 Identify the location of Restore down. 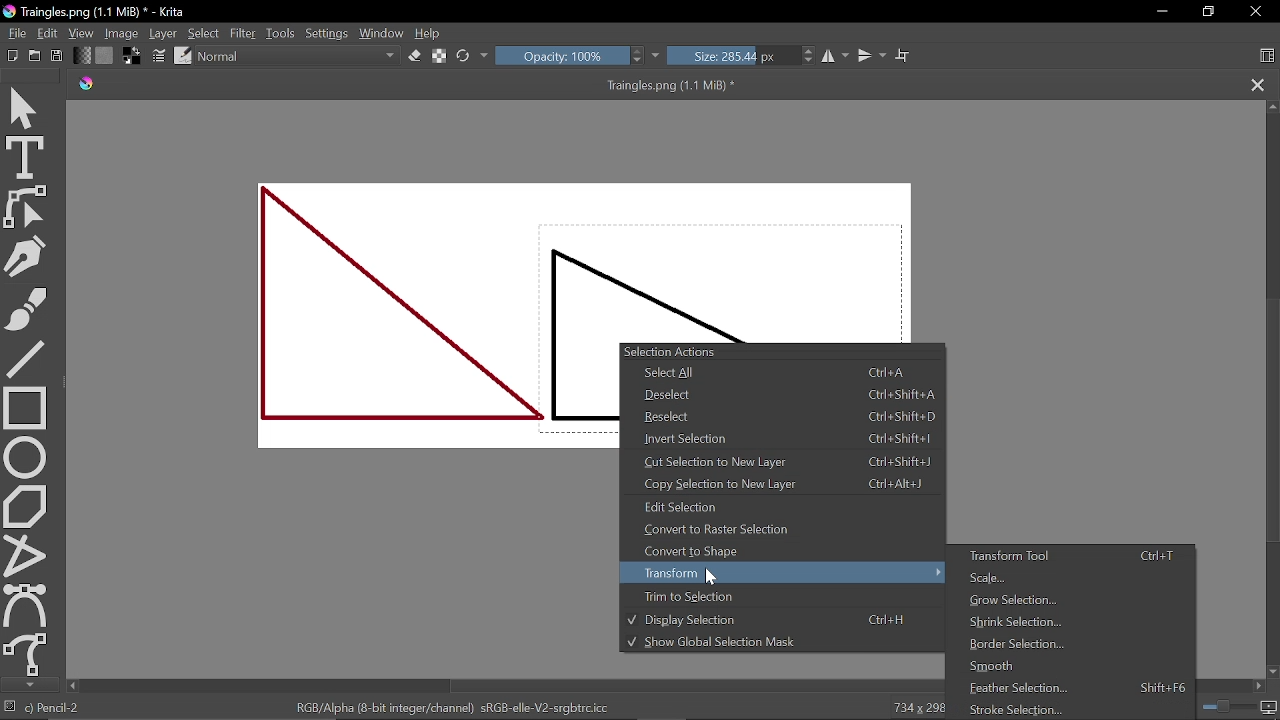
(1207, 12).